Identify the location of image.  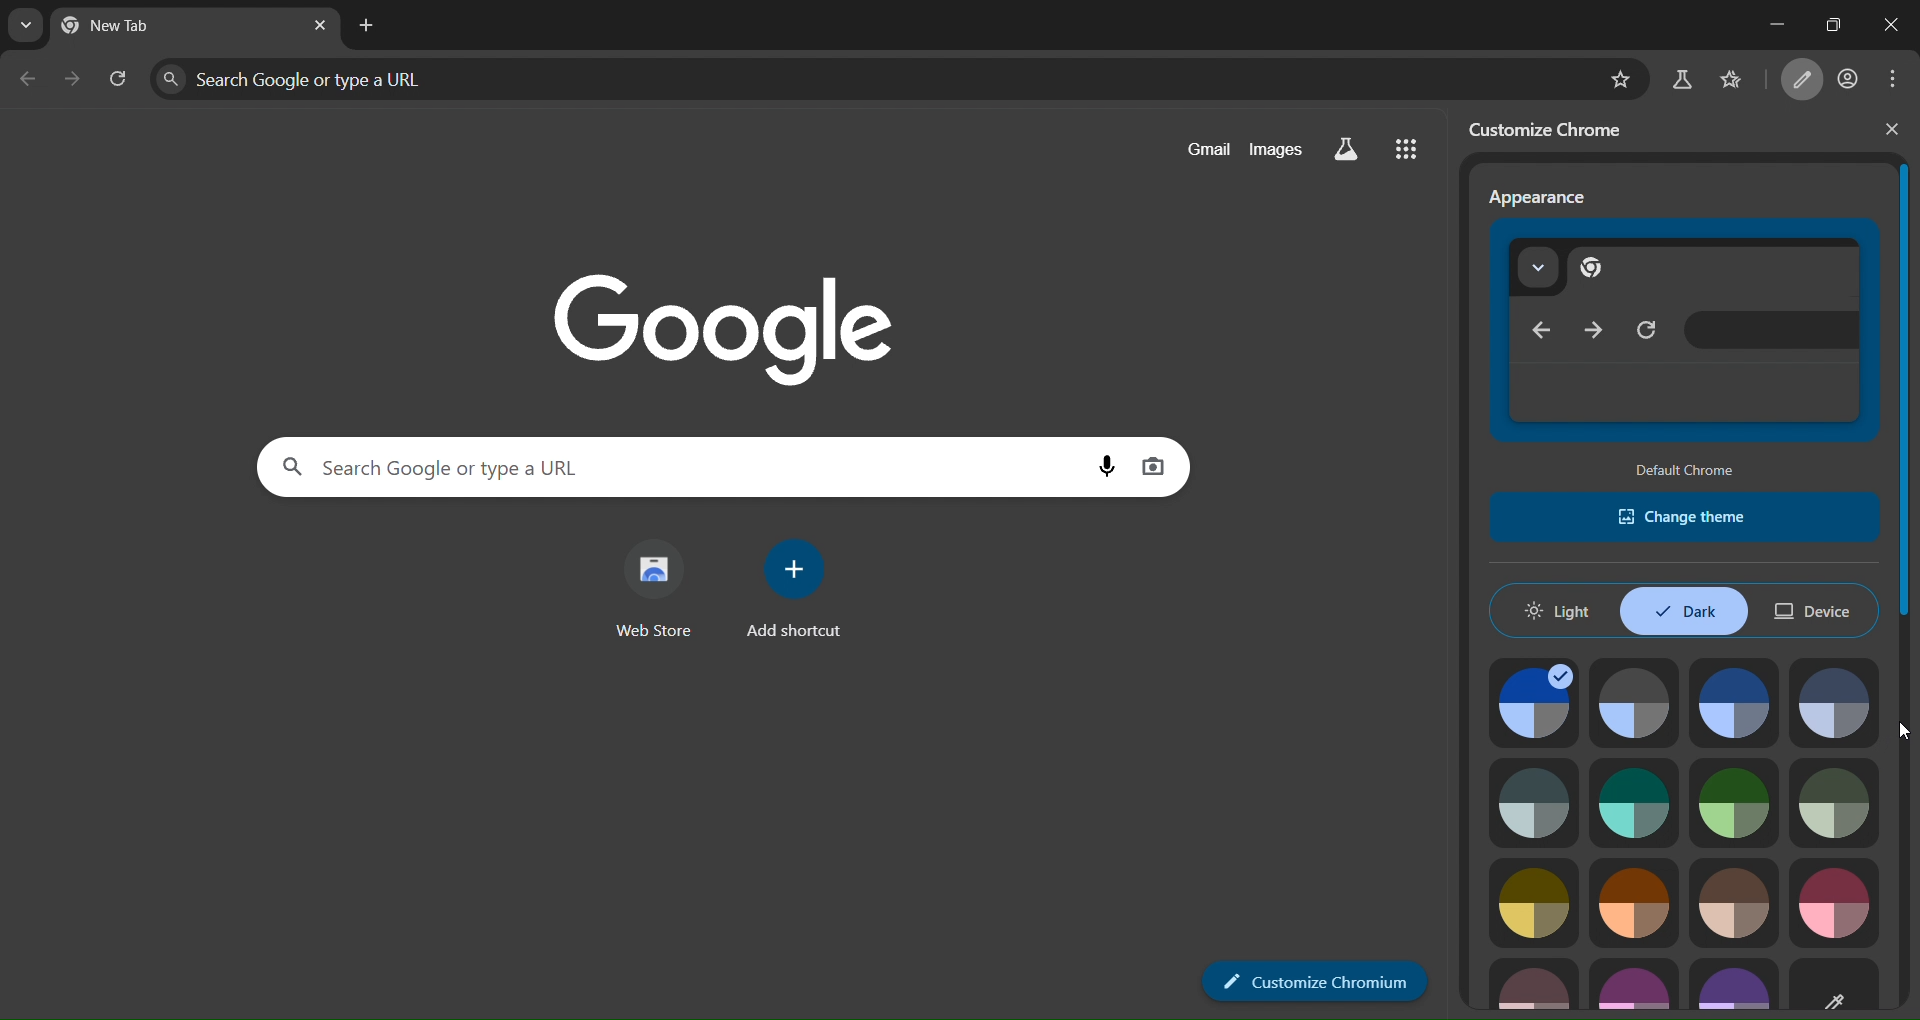
(1535, 986).